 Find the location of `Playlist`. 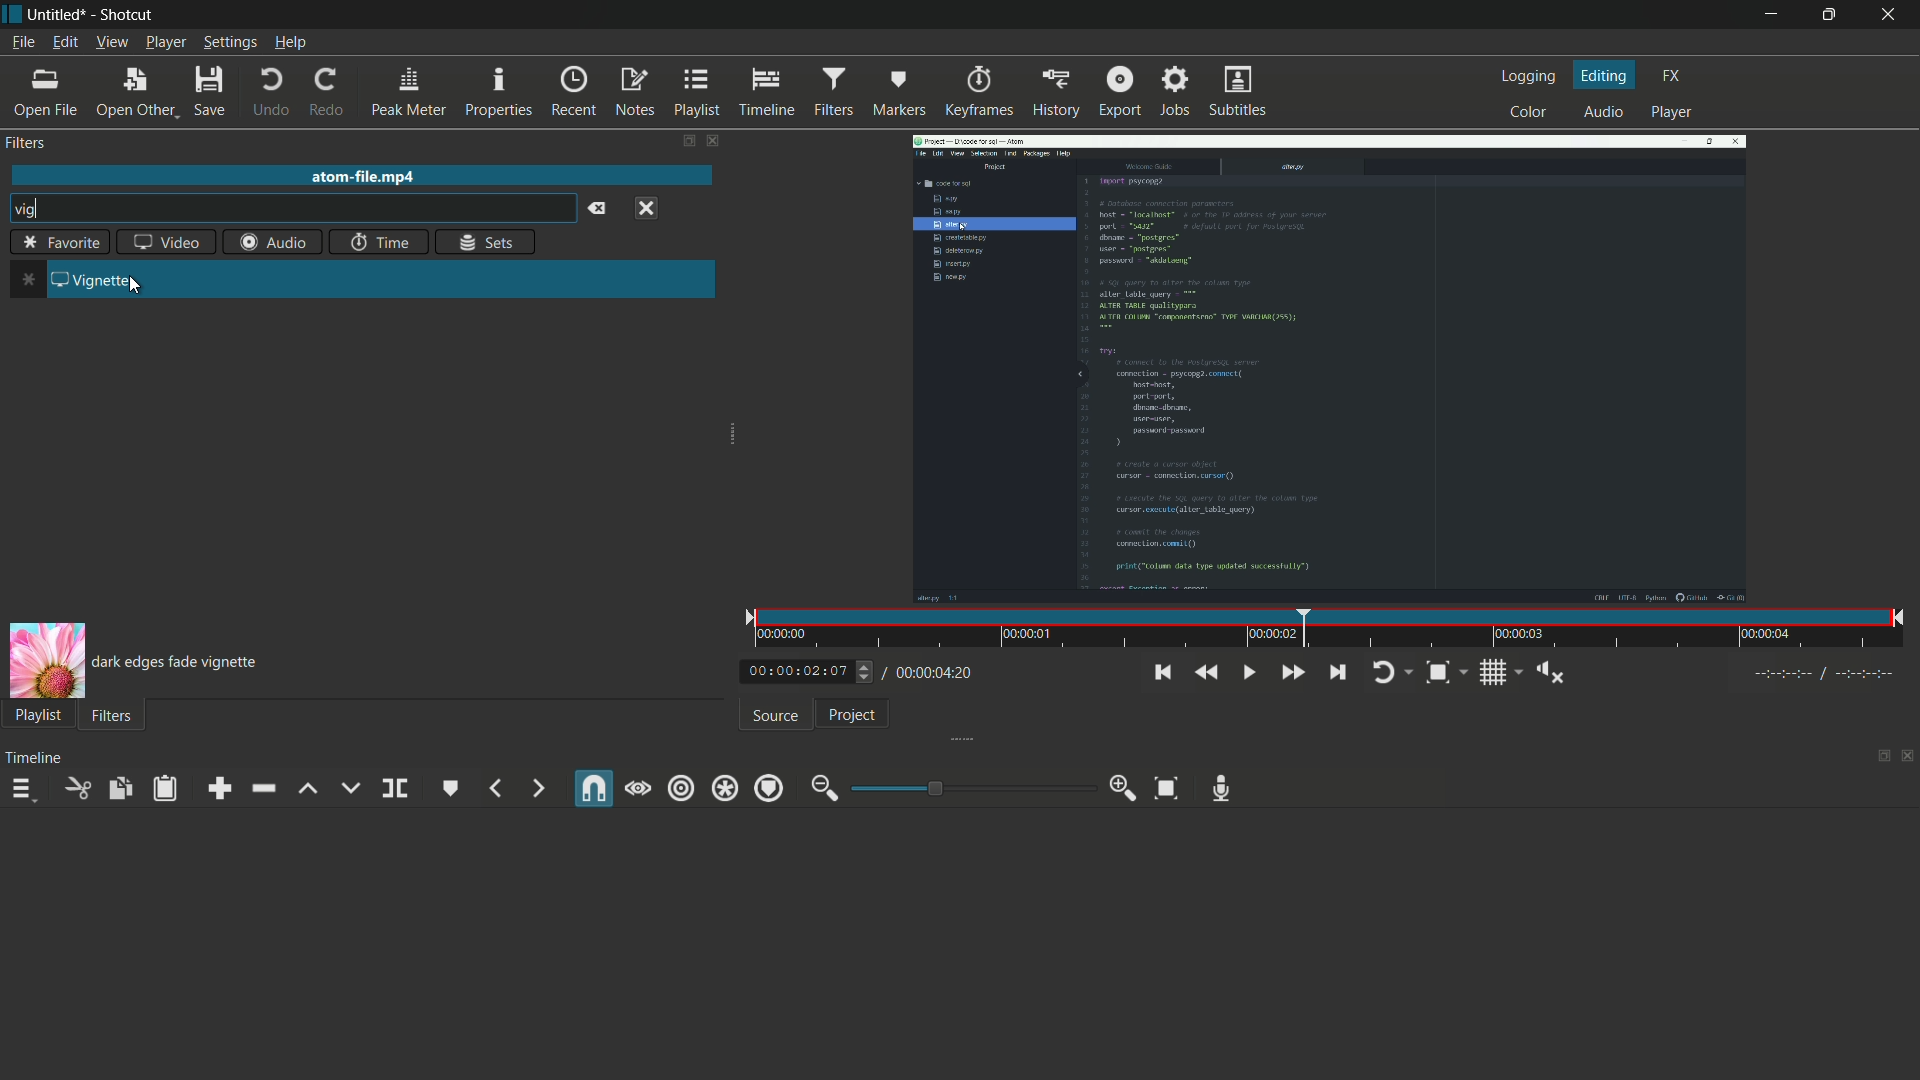

Playlist is located at coordinates (35, 714).